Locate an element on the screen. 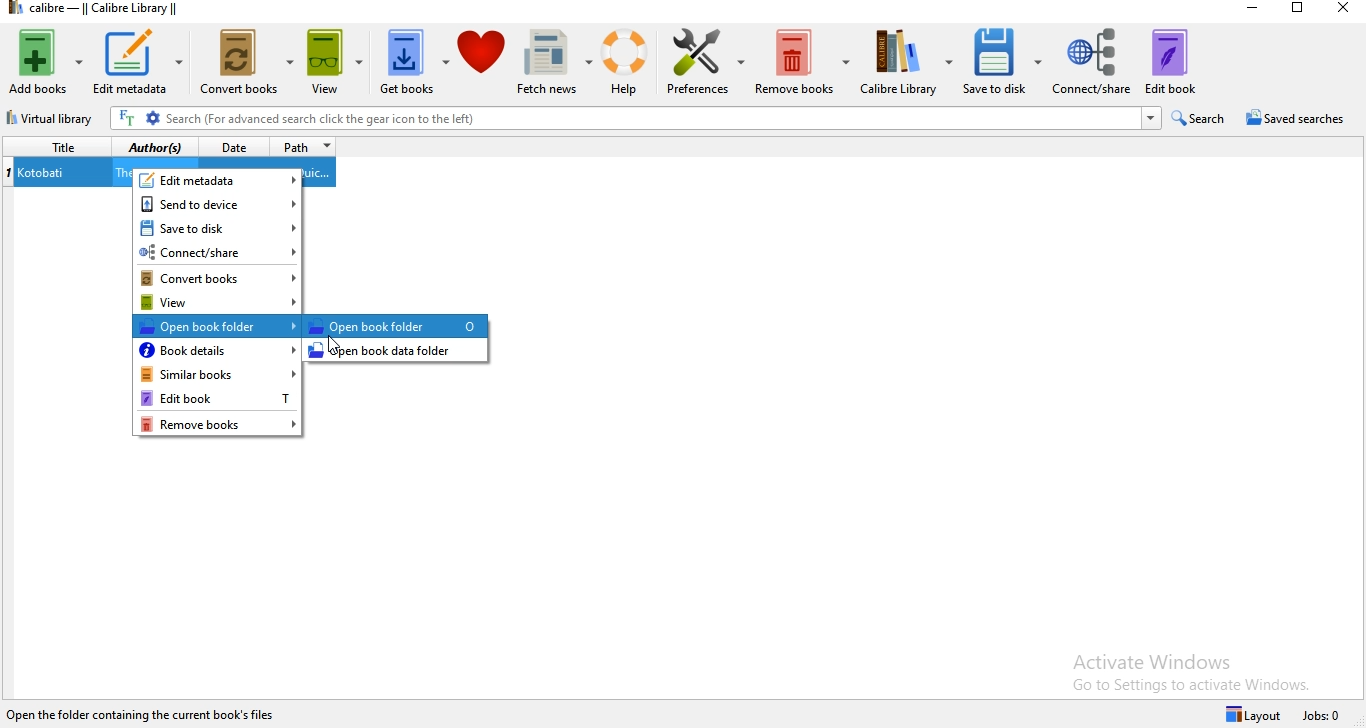 This screenshot has width=1366, height=728. search bar is located at coordinates (635, 119).